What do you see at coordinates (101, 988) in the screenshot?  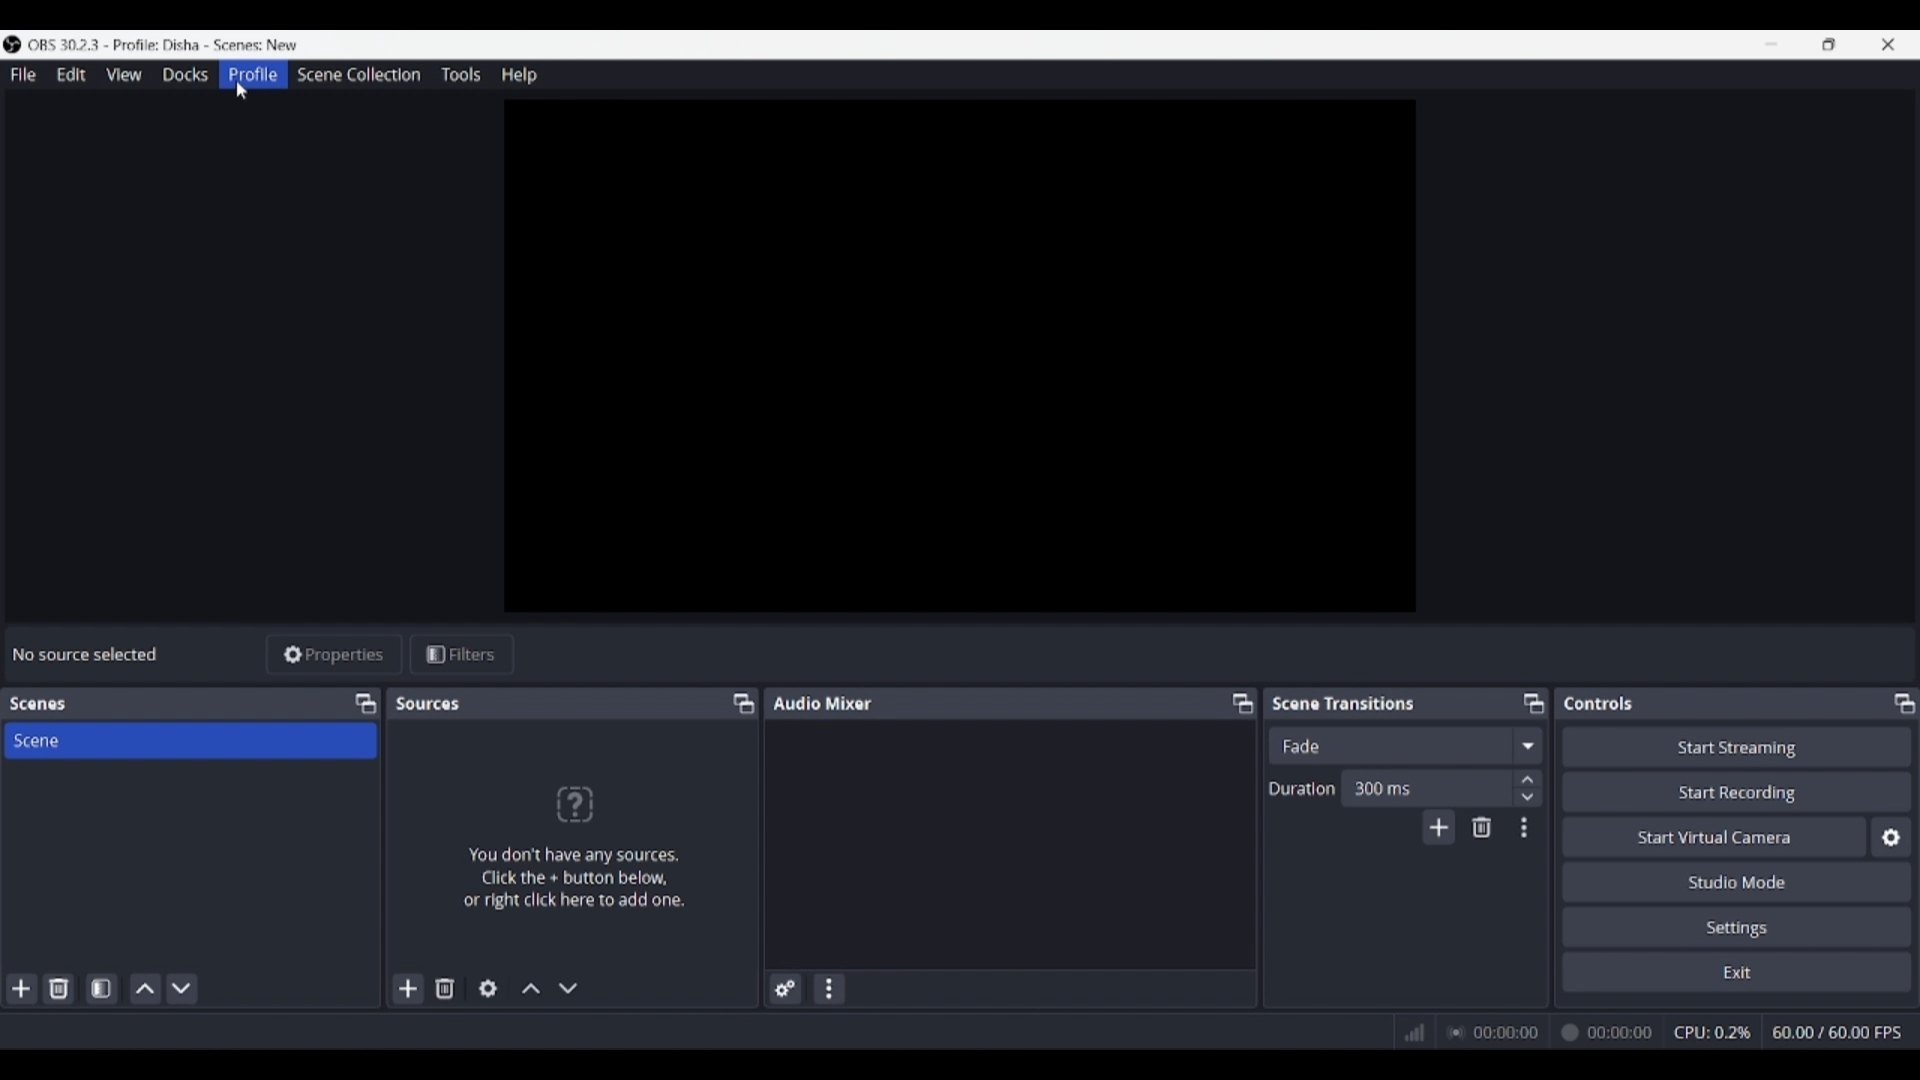 I see `Open scene filters` at bounding box center [101, 988].